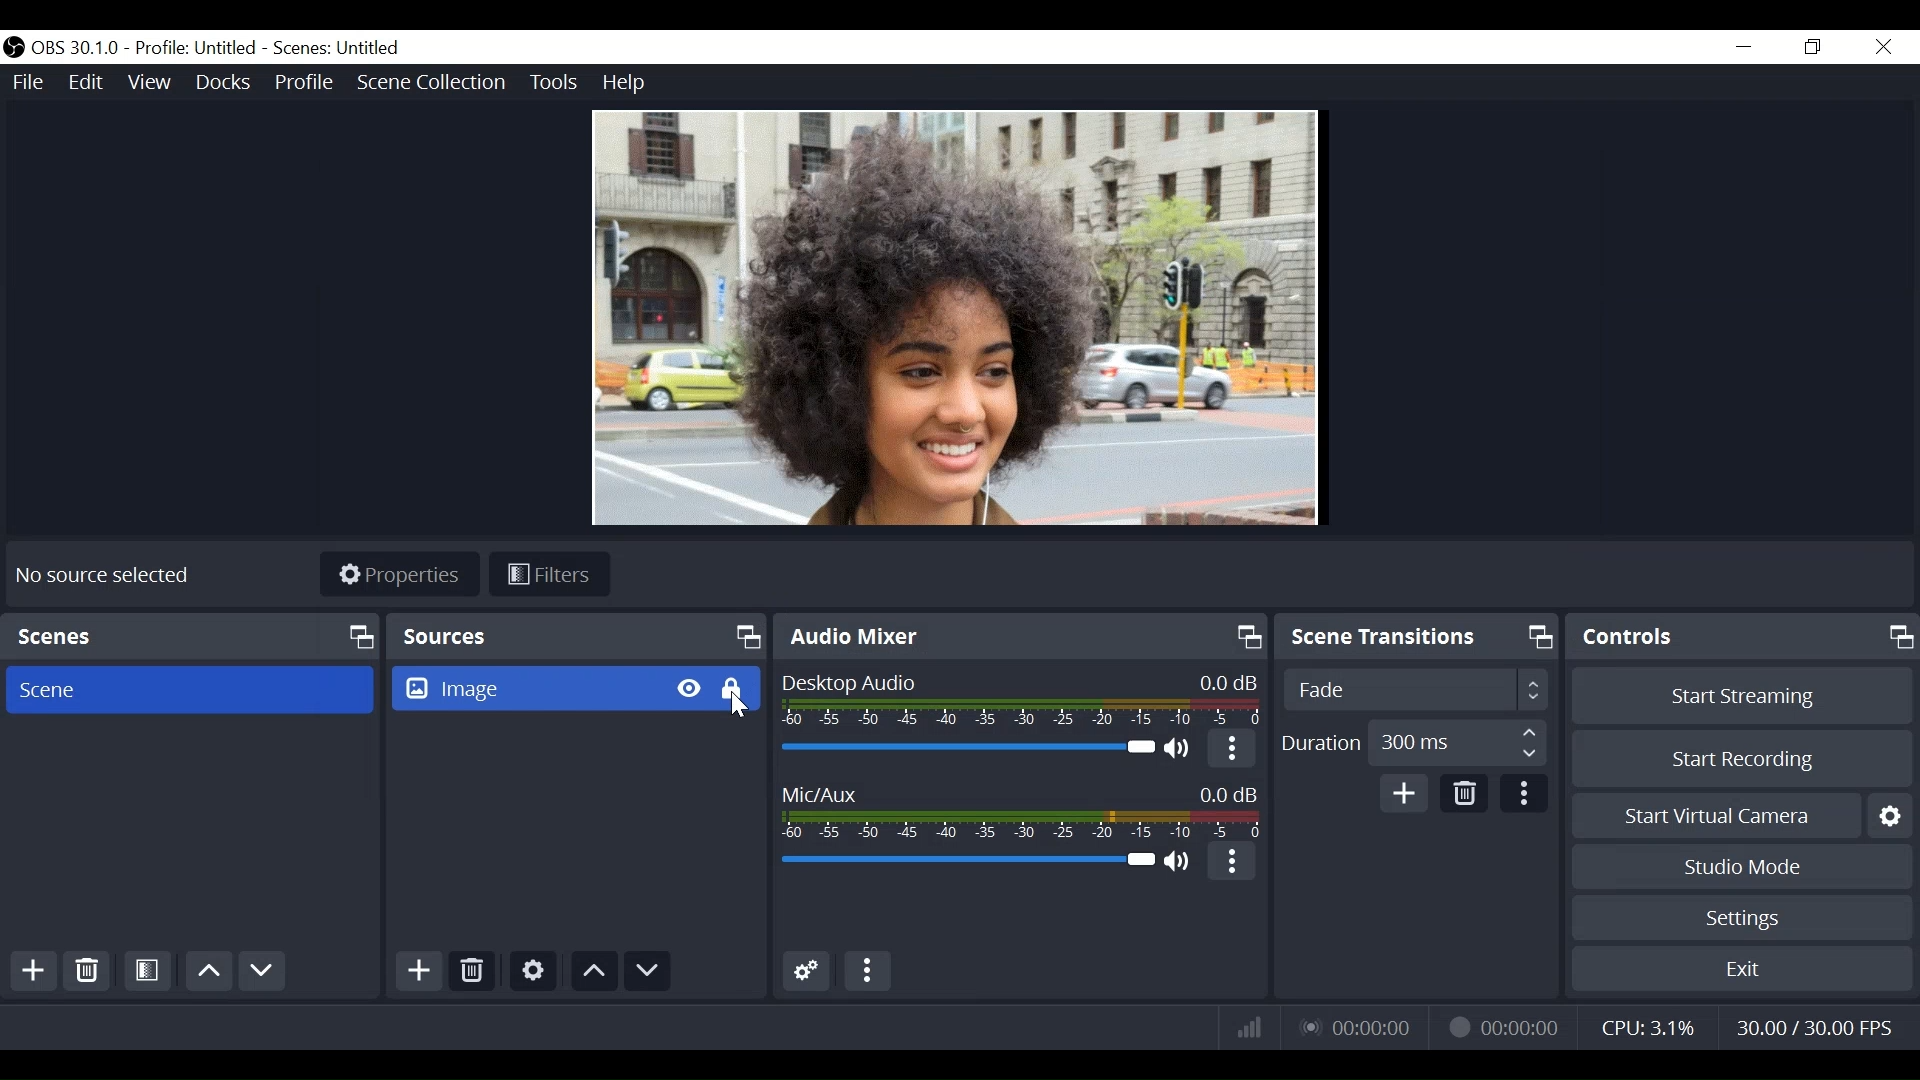 Image resolution: width=1920 pixels, height=1080 pixels. I want to click on Exit, so click(1741, 970).